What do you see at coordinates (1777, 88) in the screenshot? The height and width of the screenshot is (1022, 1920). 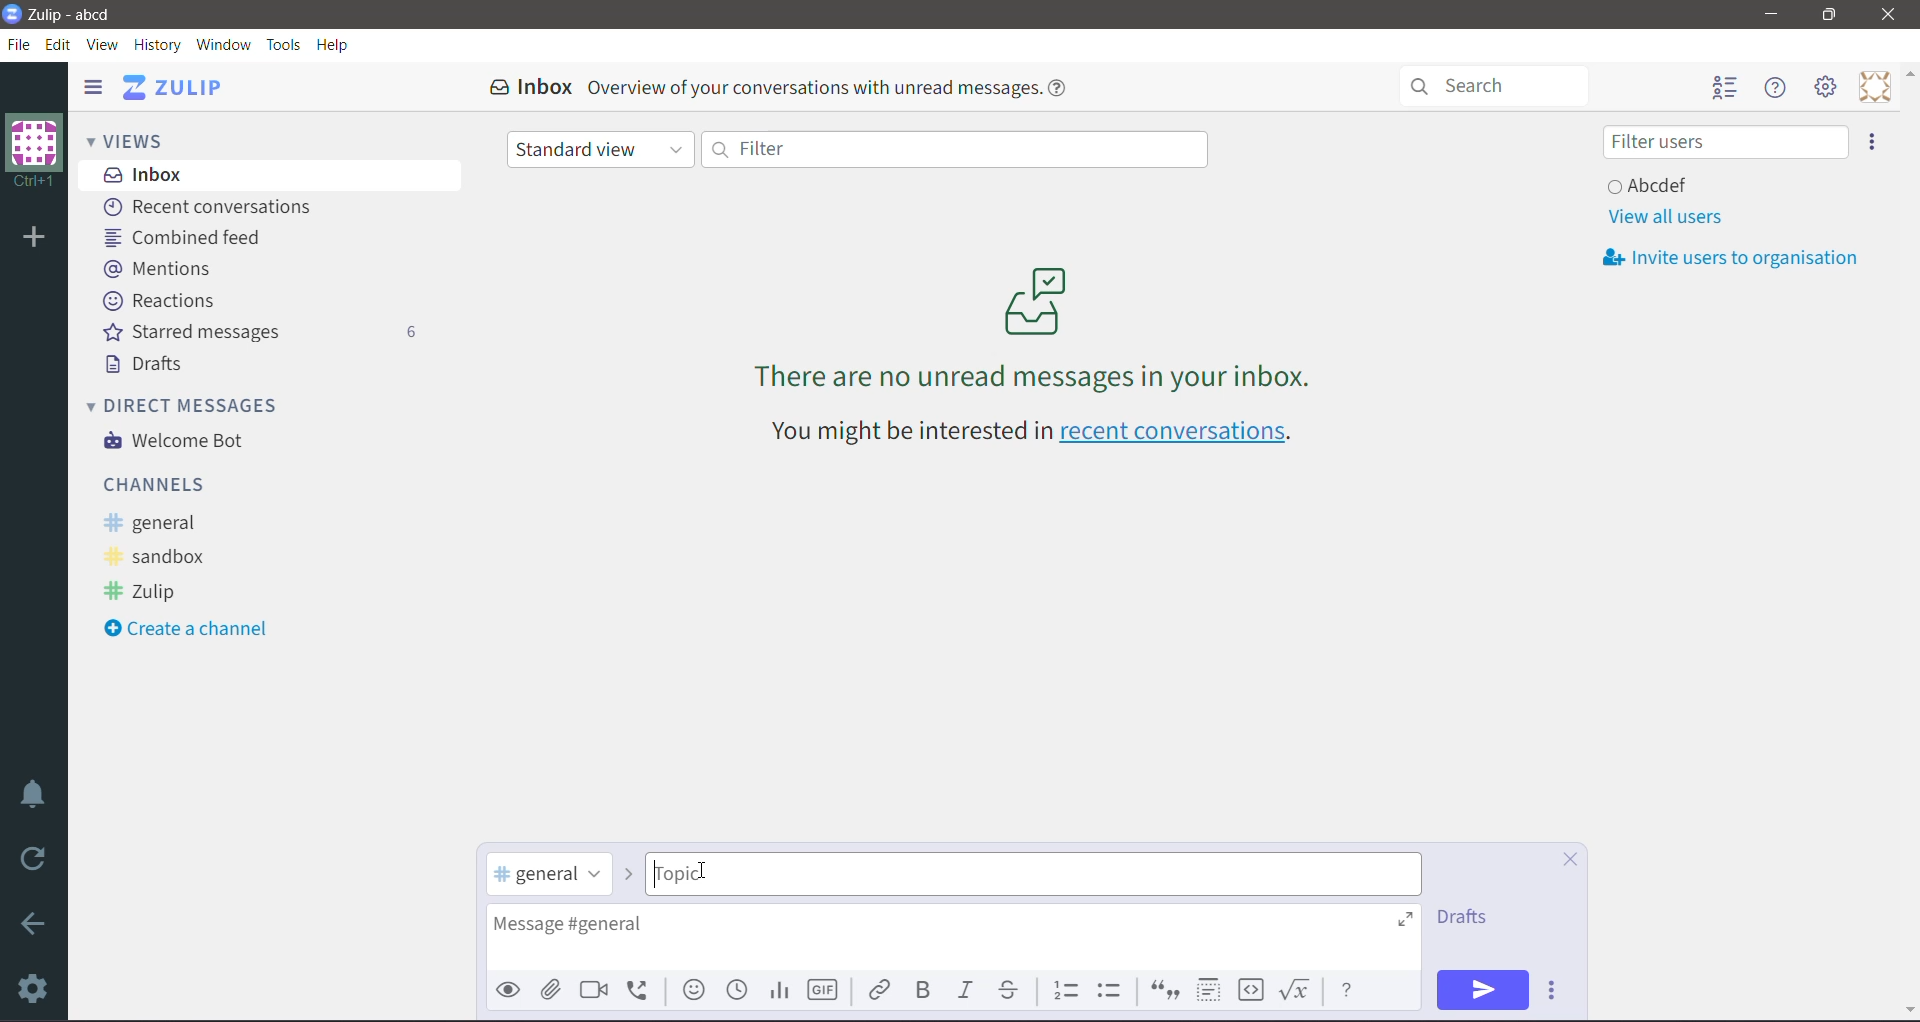 I see `Hide Menu` at bounding box center [1777, 88].